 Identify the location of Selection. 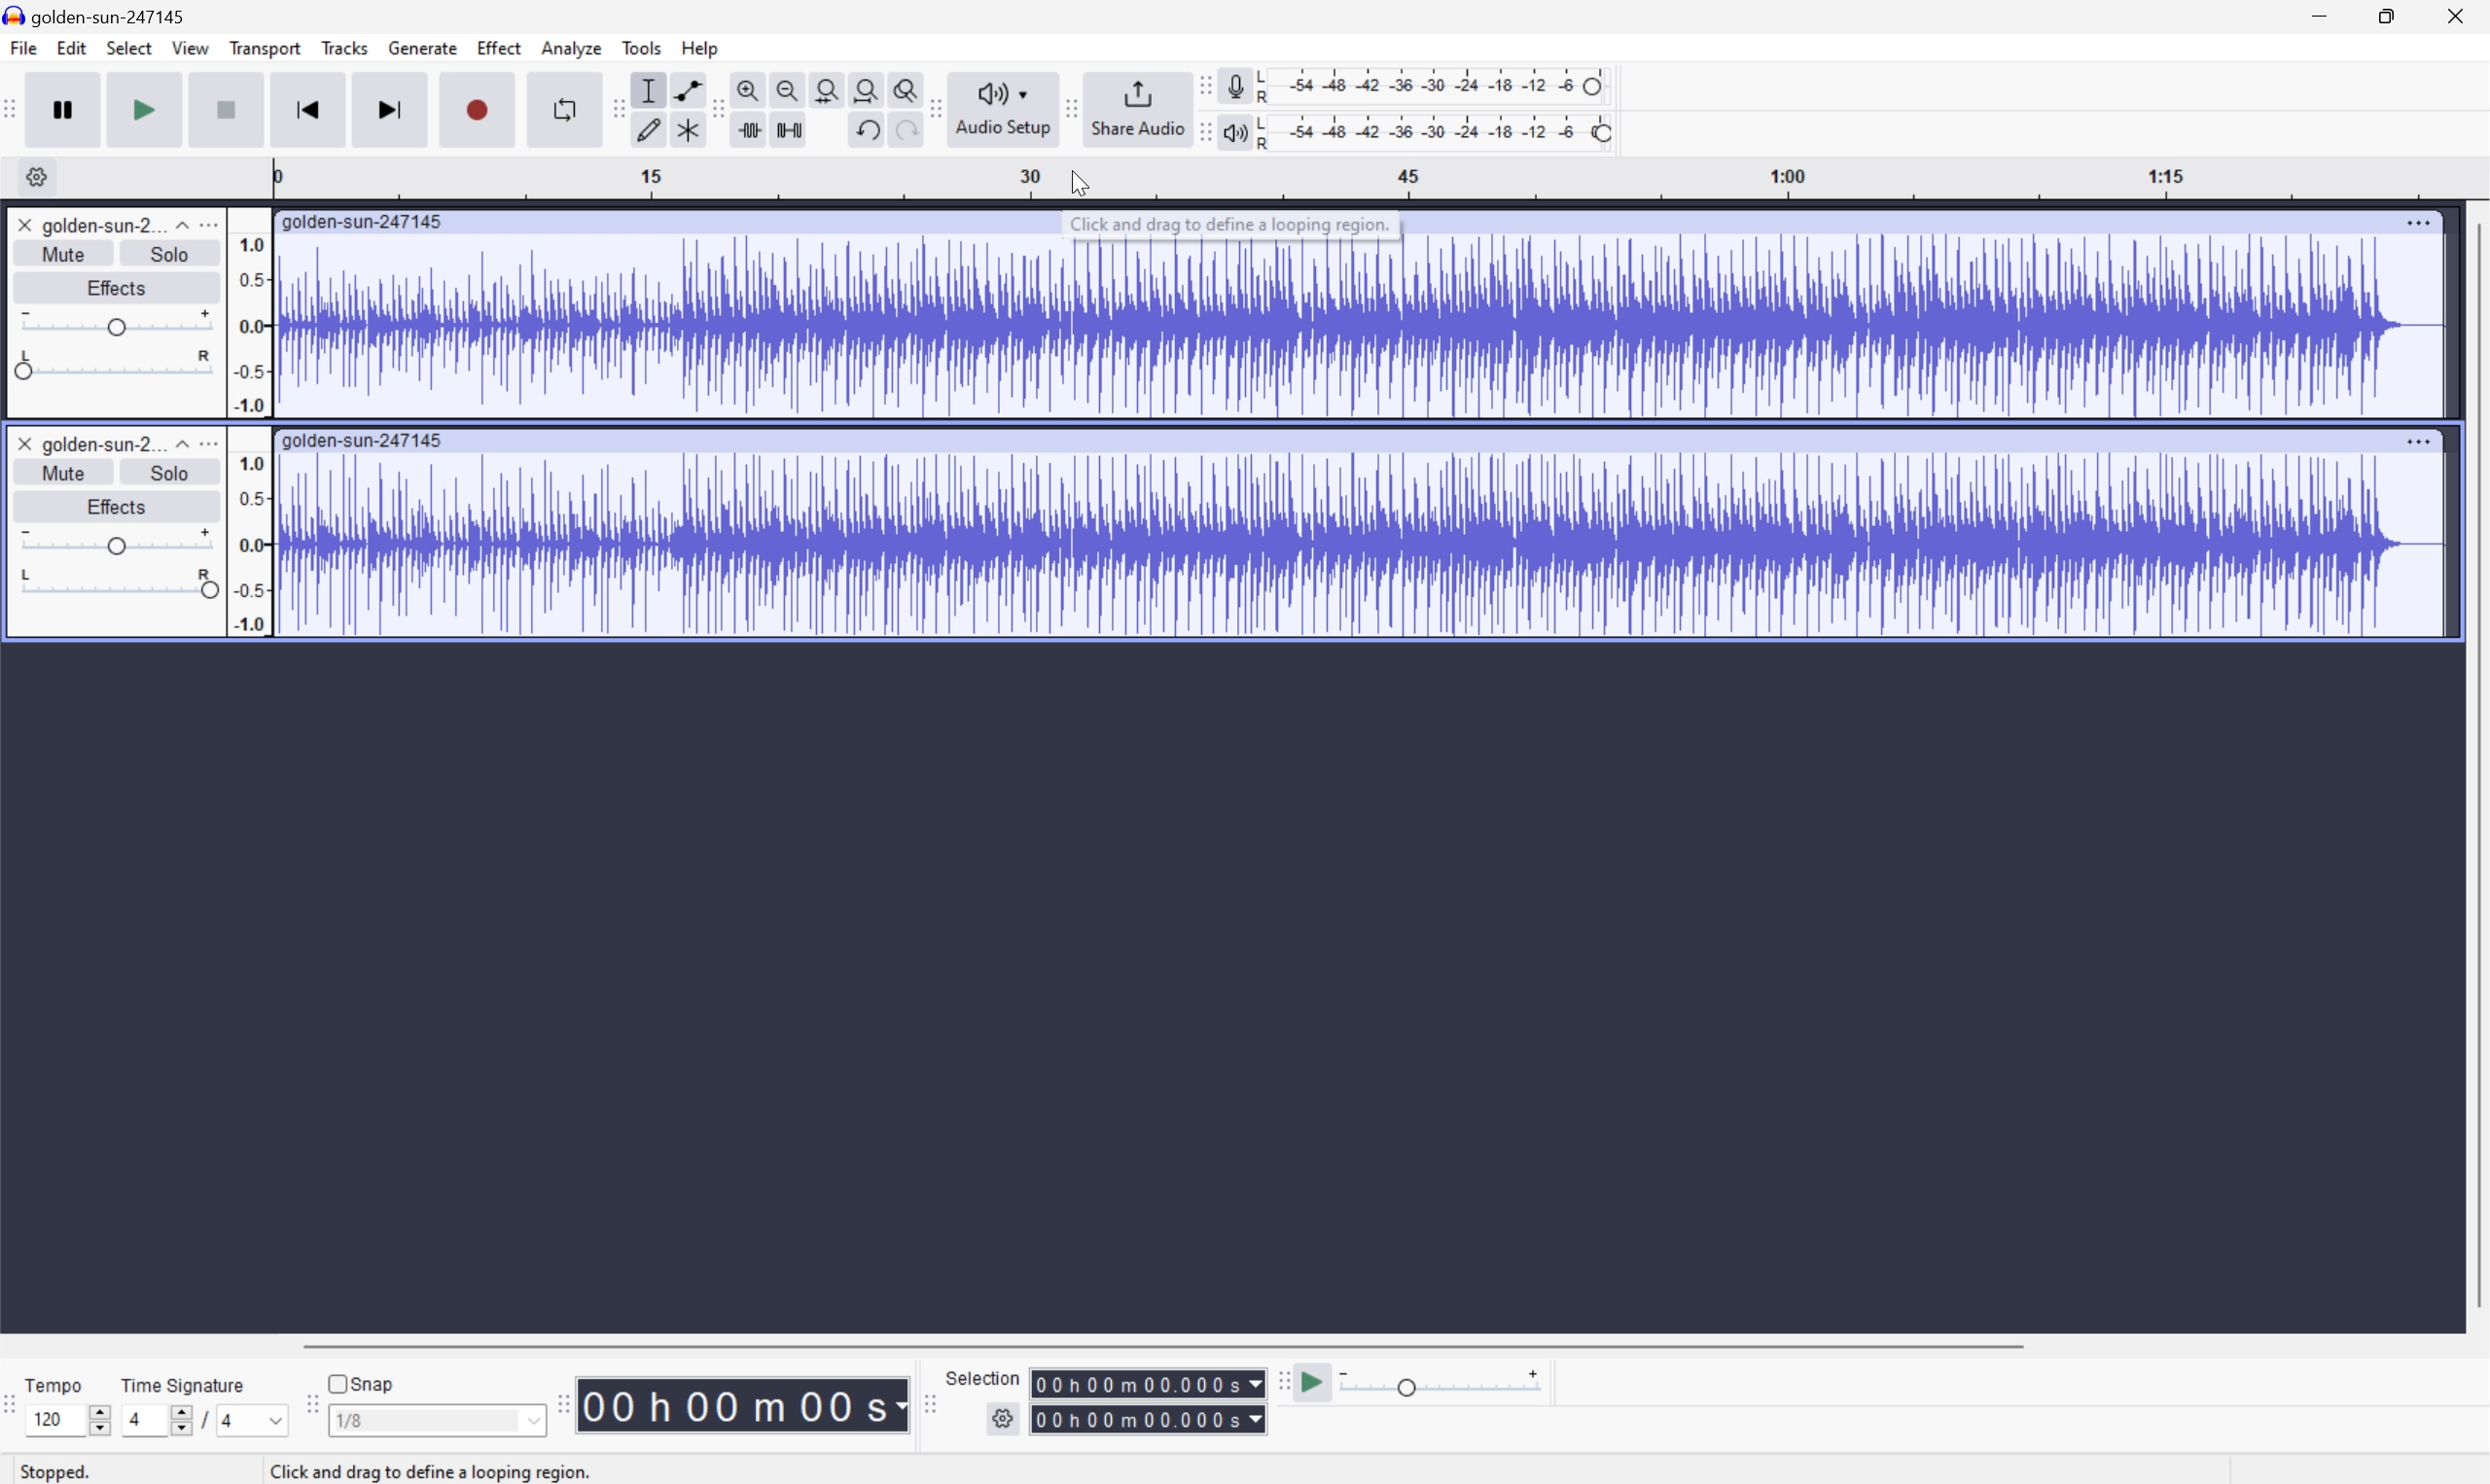
(1149, 1401).